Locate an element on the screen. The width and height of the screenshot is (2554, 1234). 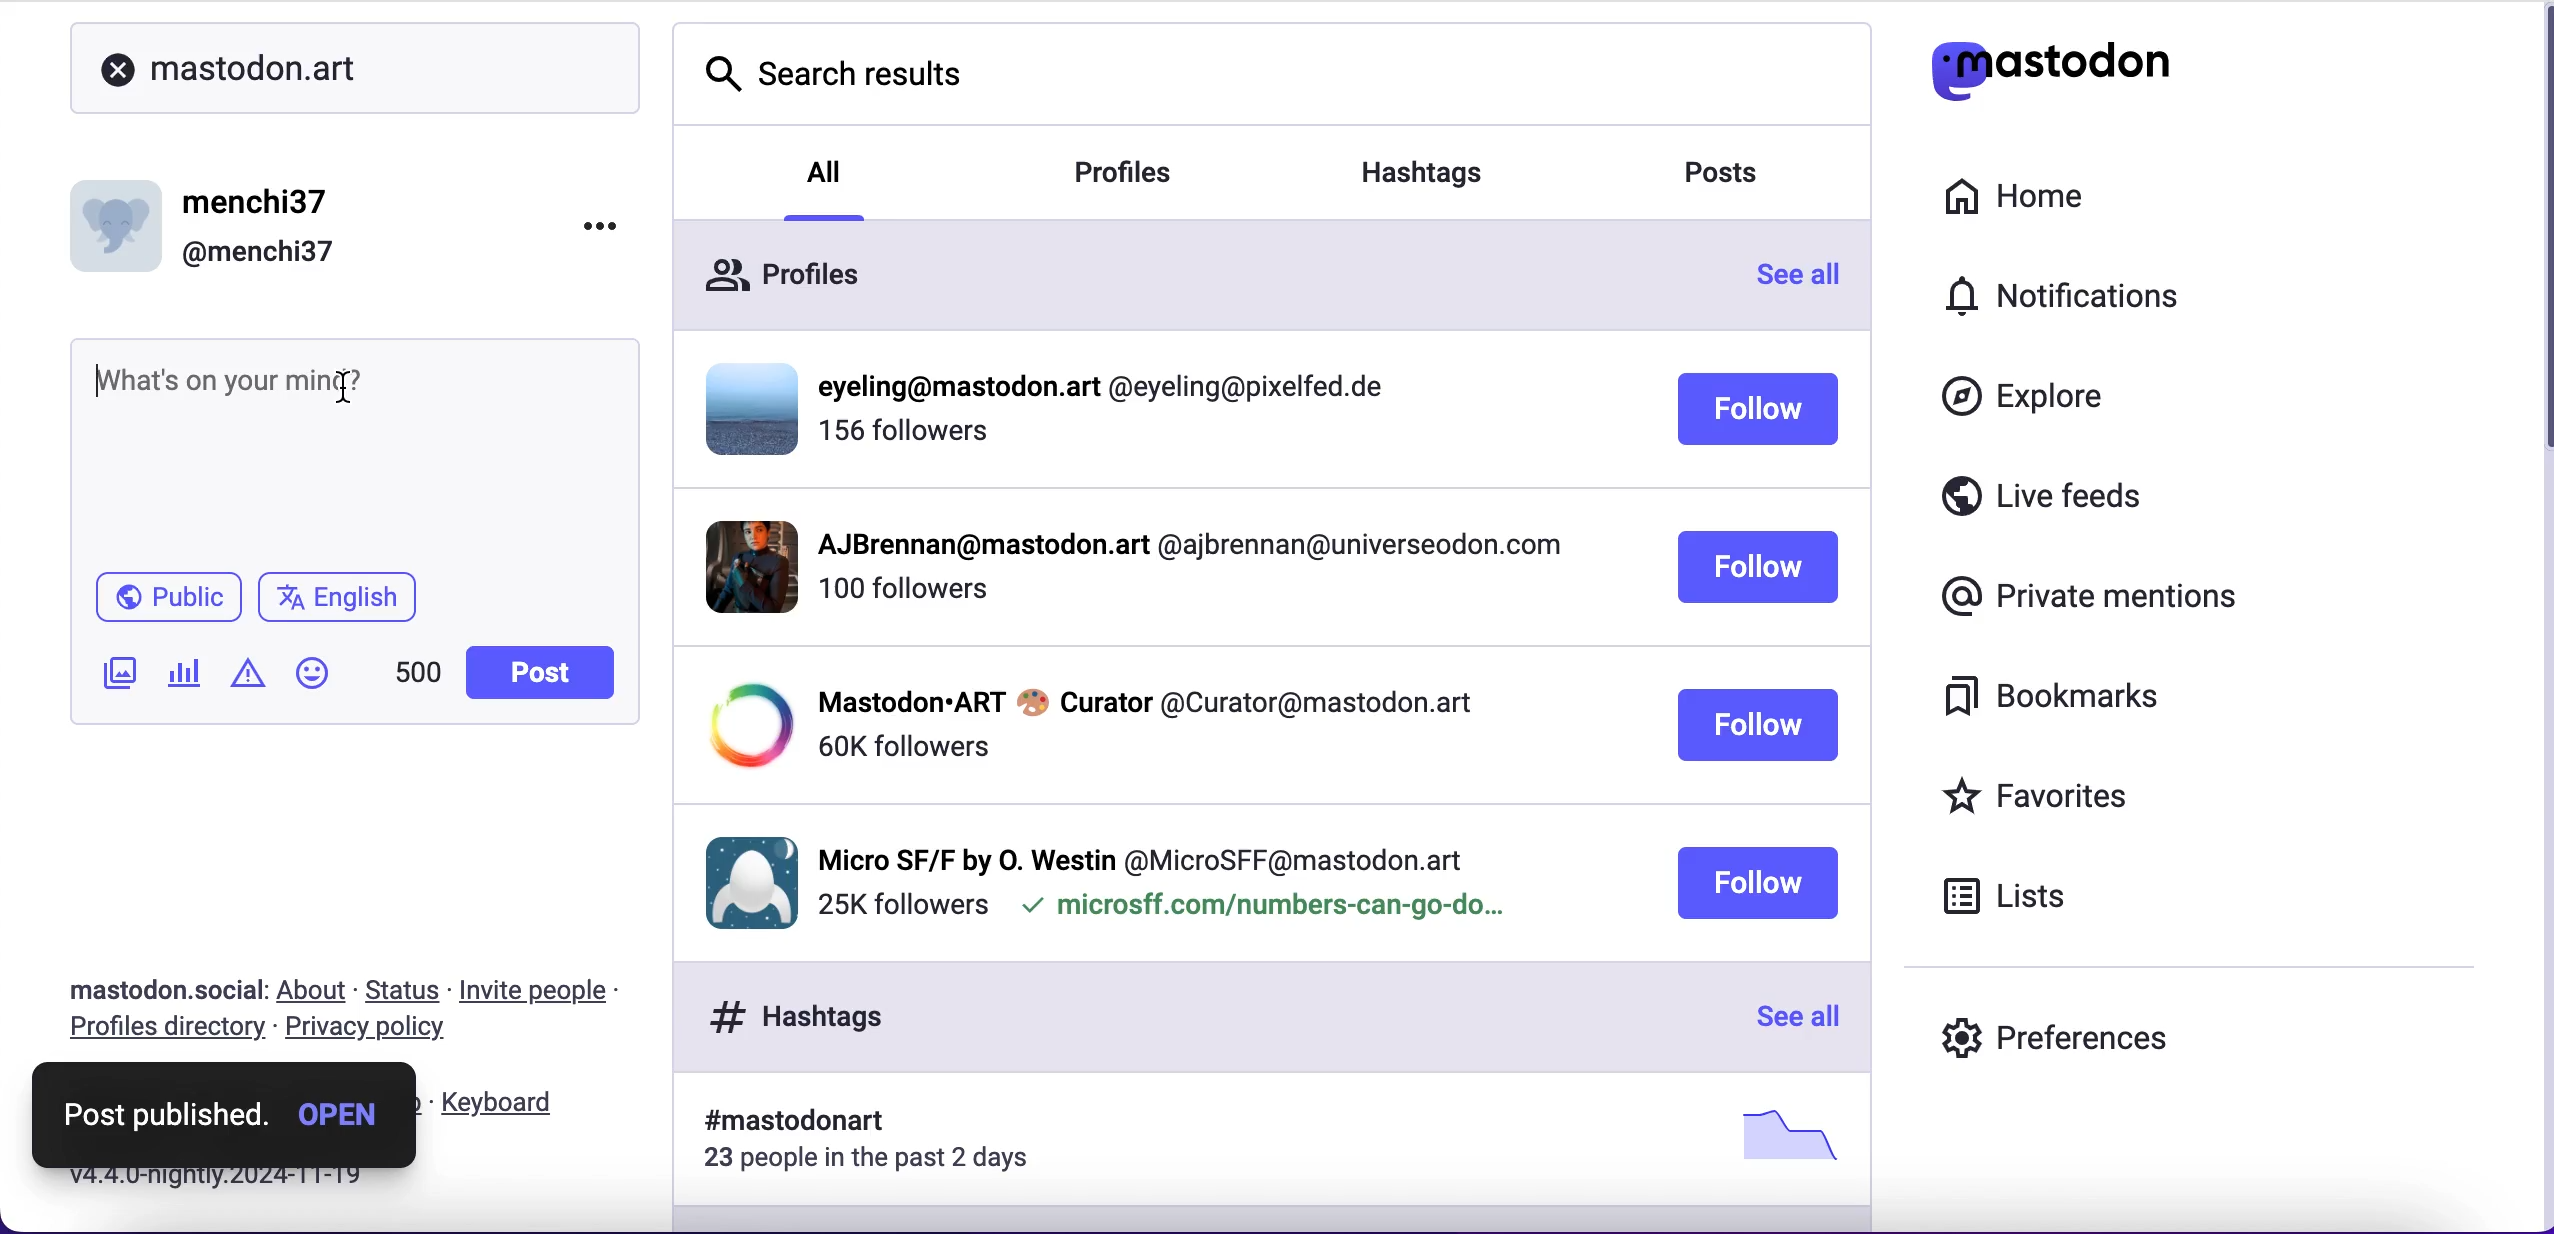
explore is located at coordinates (2030, 405).